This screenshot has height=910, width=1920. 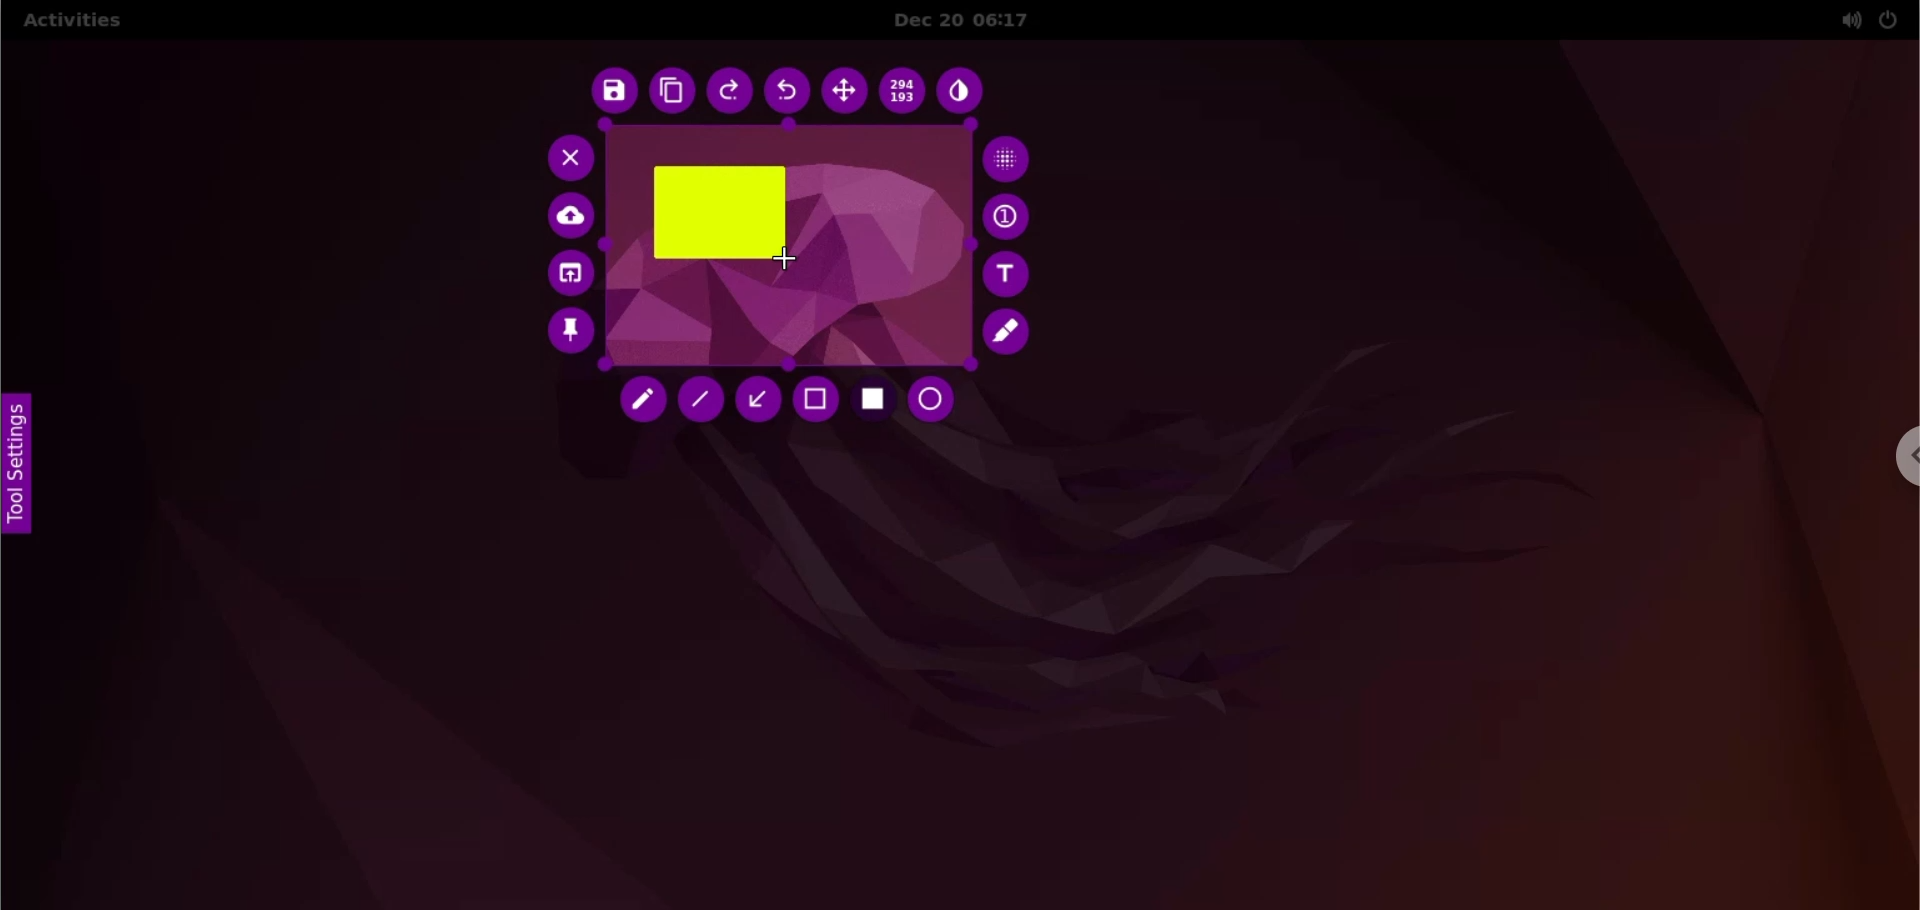 I want to click on selection tool, so click(x=817, y=401).